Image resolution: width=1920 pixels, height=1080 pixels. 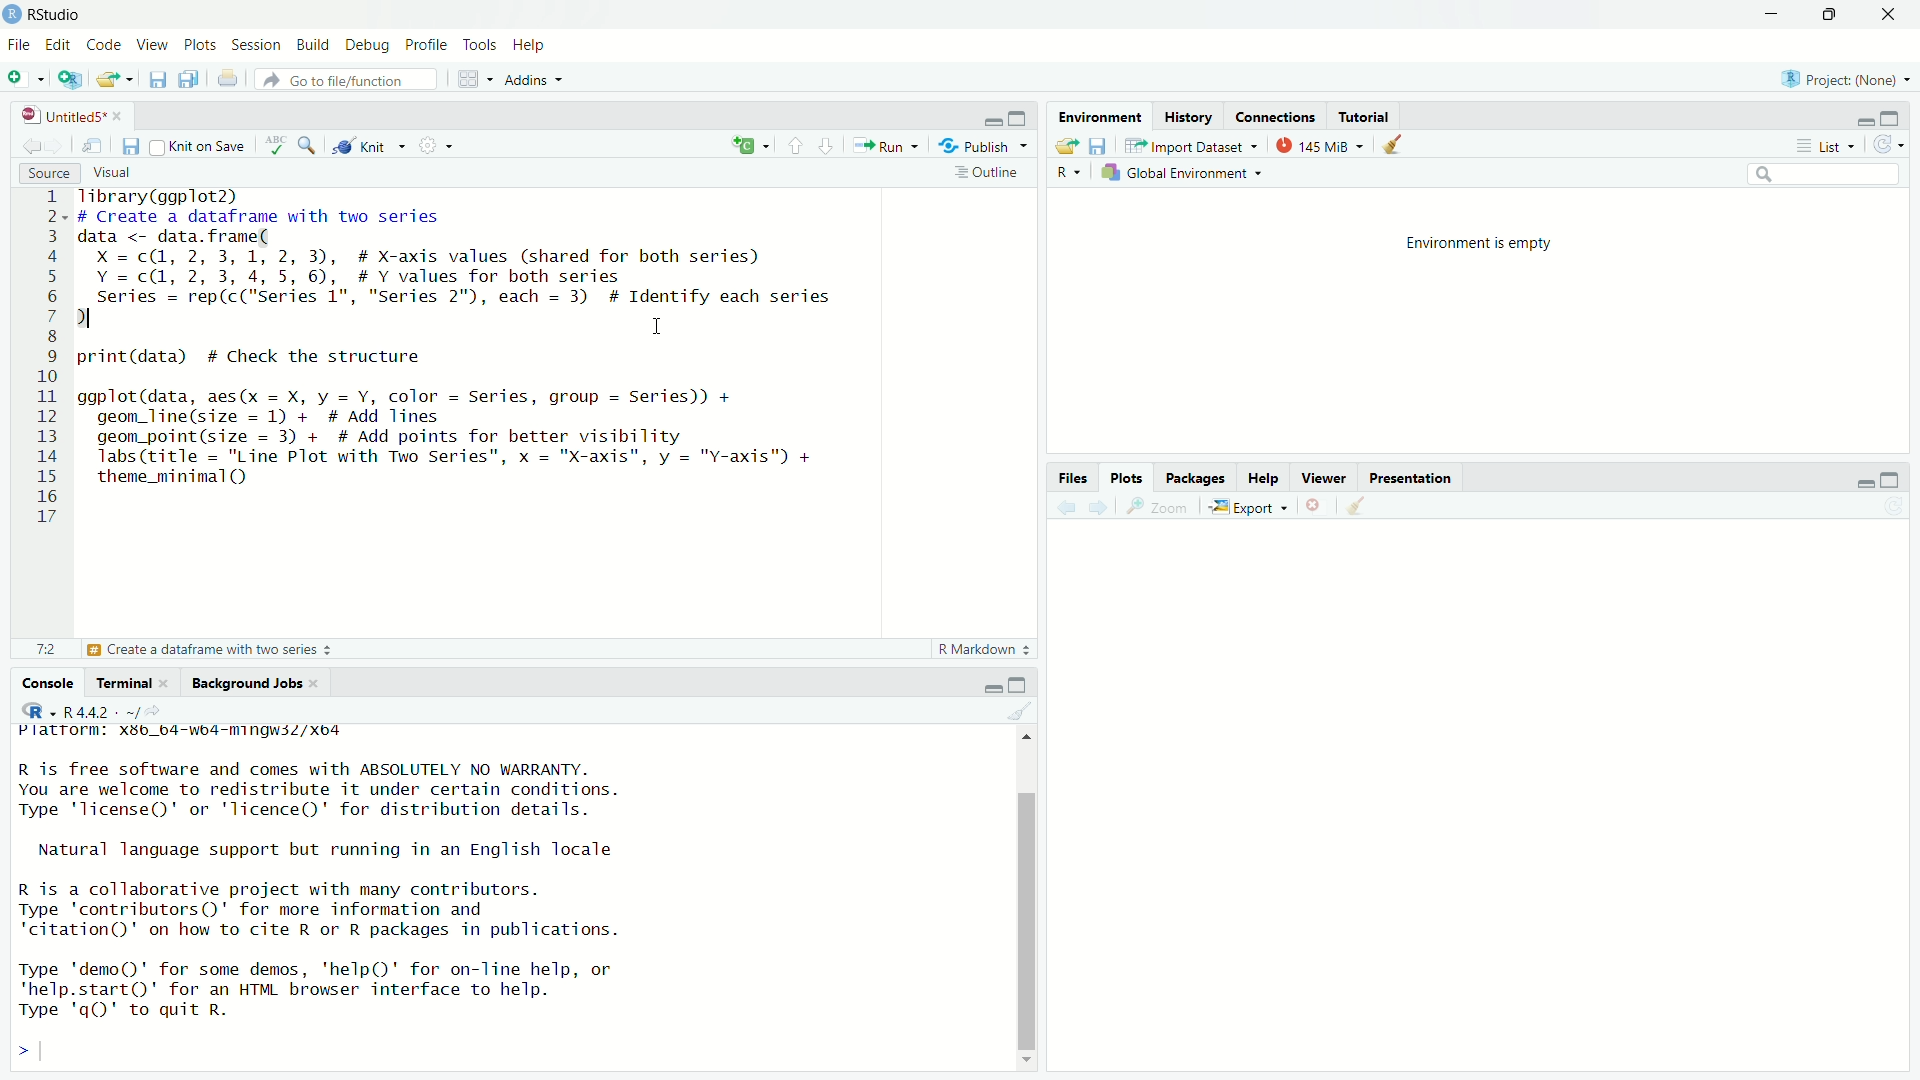 What do you see at coordinates (70, 113) in the screenshot?
I see `Untitled` at bounding box center [70, 113].